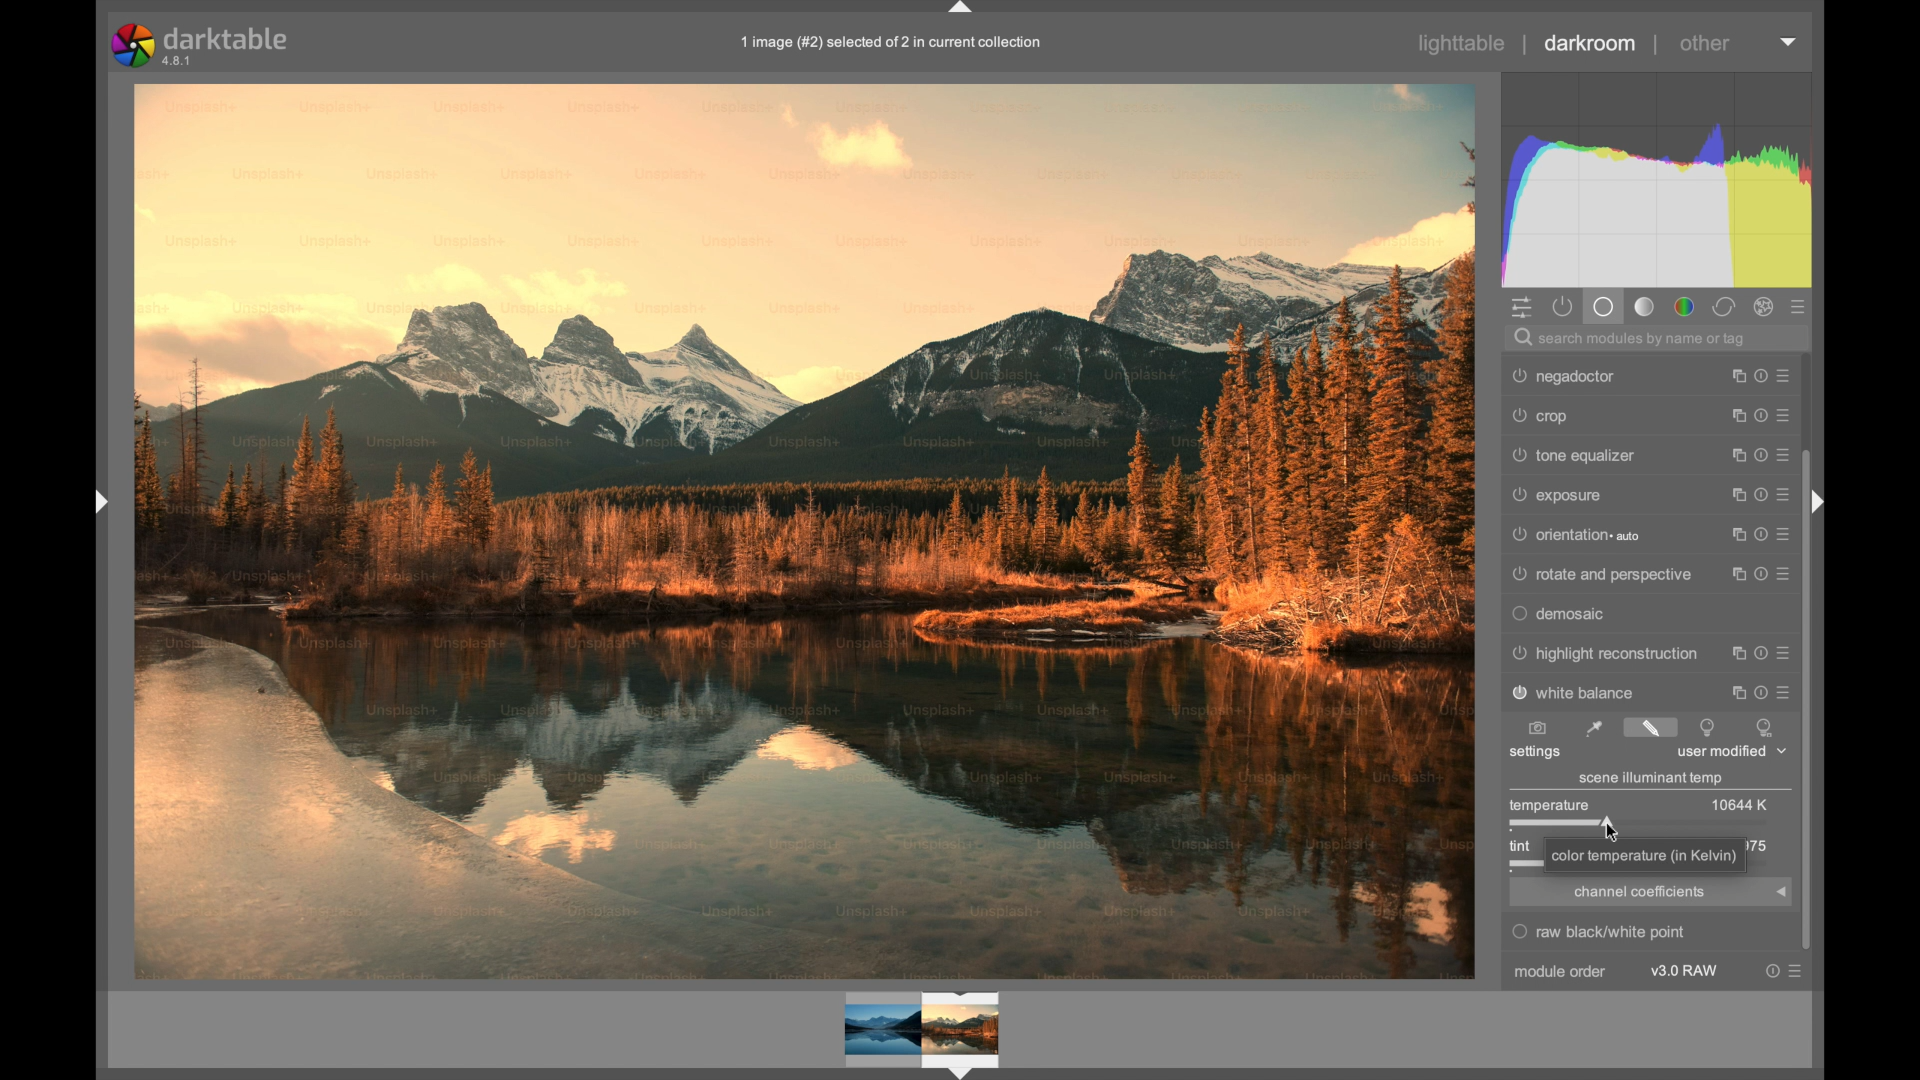  Describe the element at coordinates (1535, 754) in the screenshot. I see `settings` at that location.